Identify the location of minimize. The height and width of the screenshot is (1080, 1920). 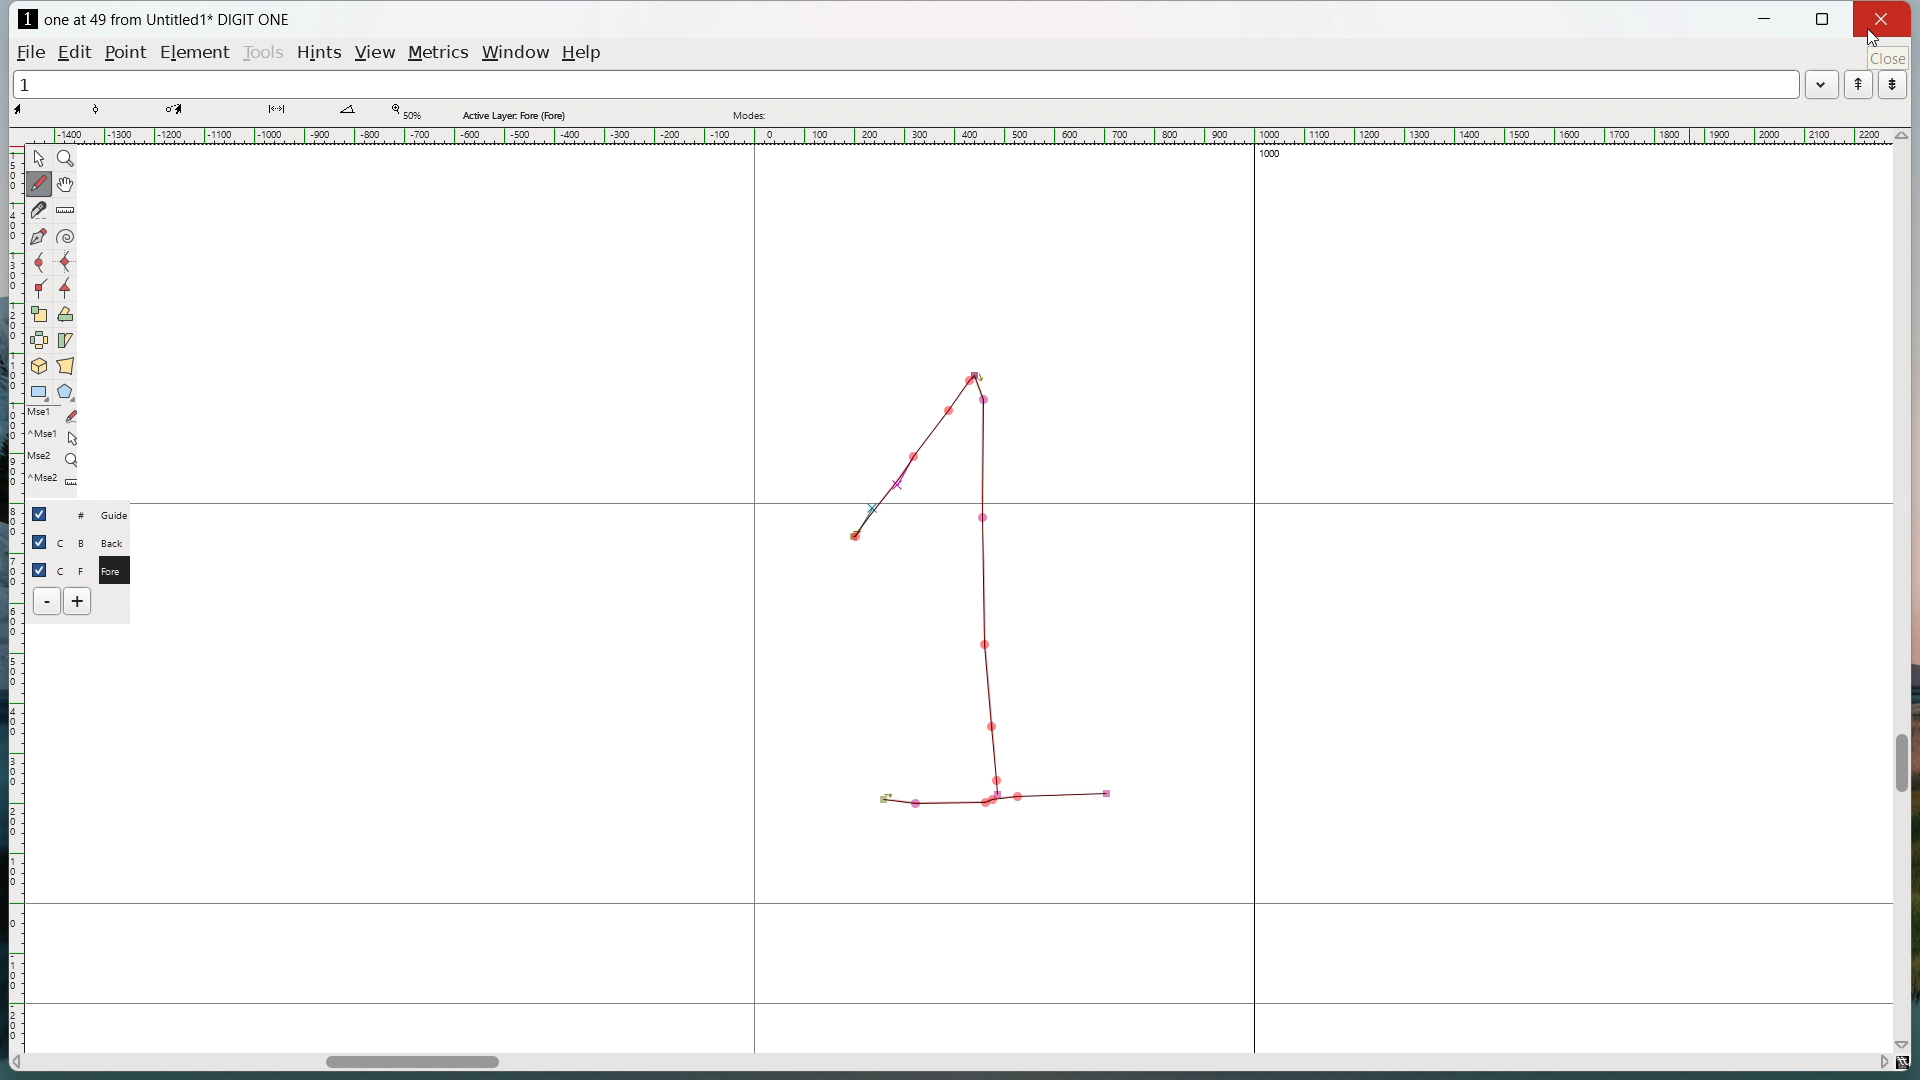
(1767, 21).